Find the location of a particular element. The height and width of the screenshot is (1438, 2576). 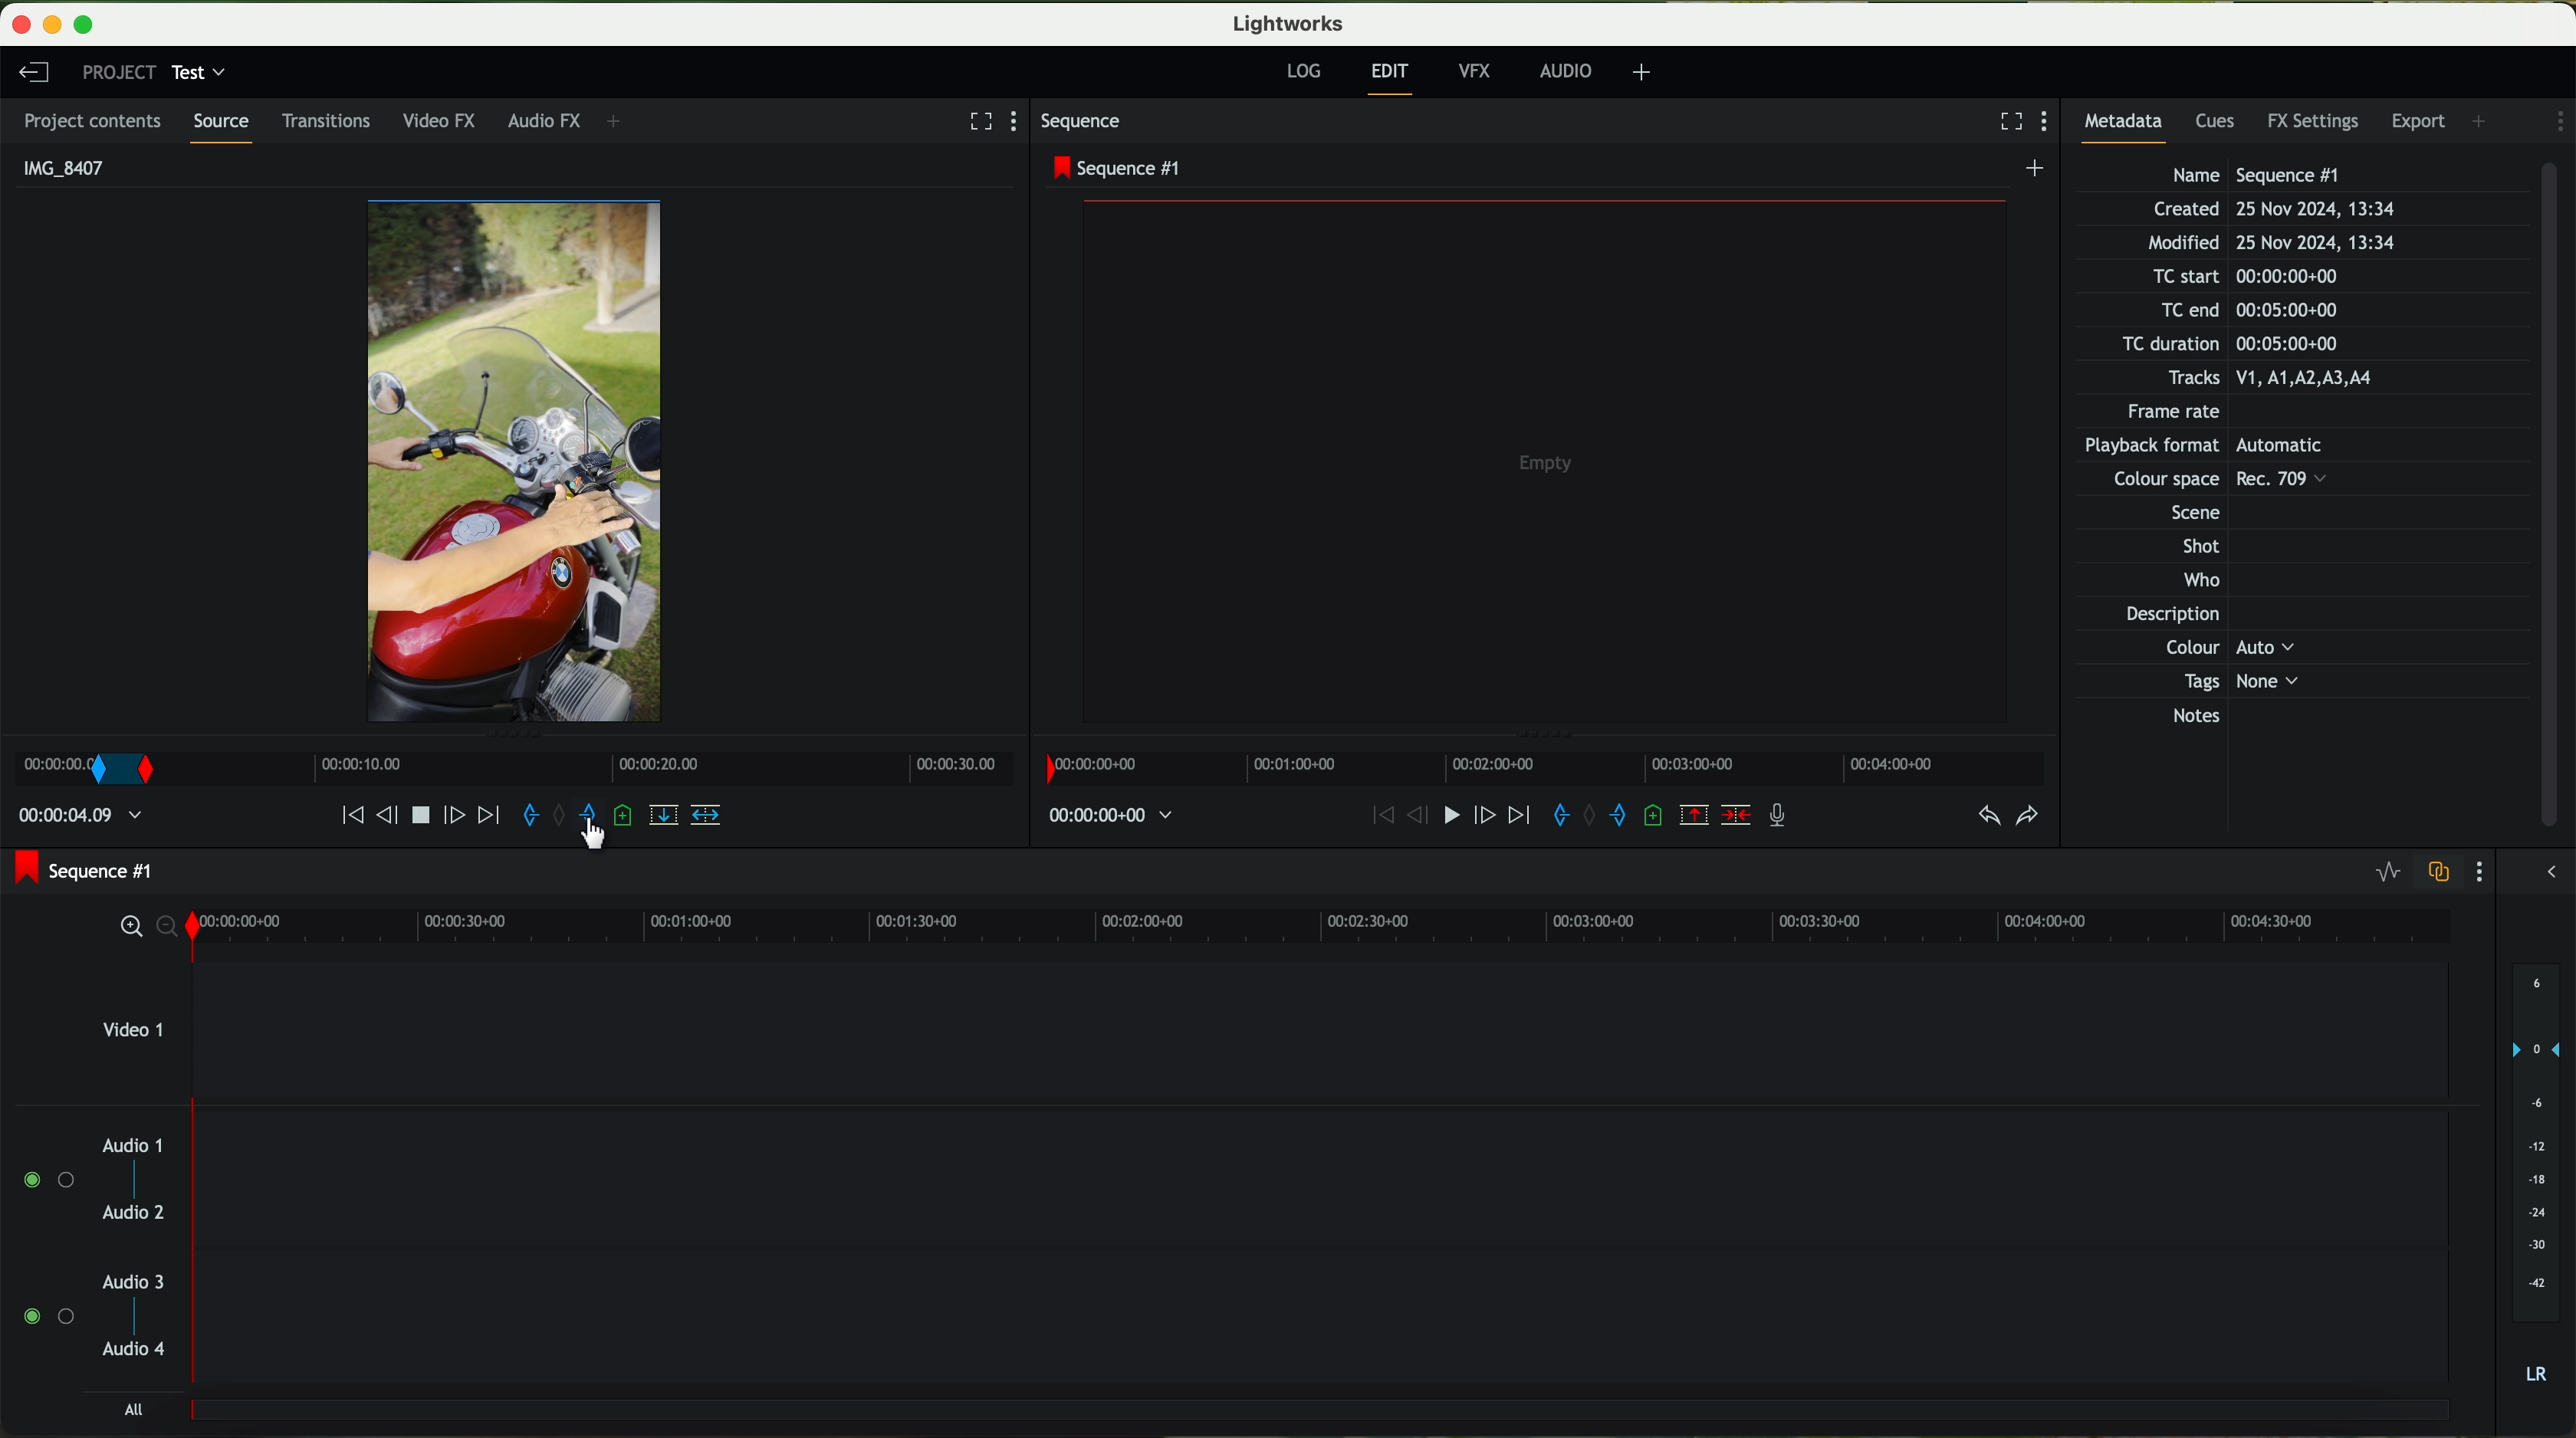

toggle audio levels editing is located at coordinates (2388, 873).